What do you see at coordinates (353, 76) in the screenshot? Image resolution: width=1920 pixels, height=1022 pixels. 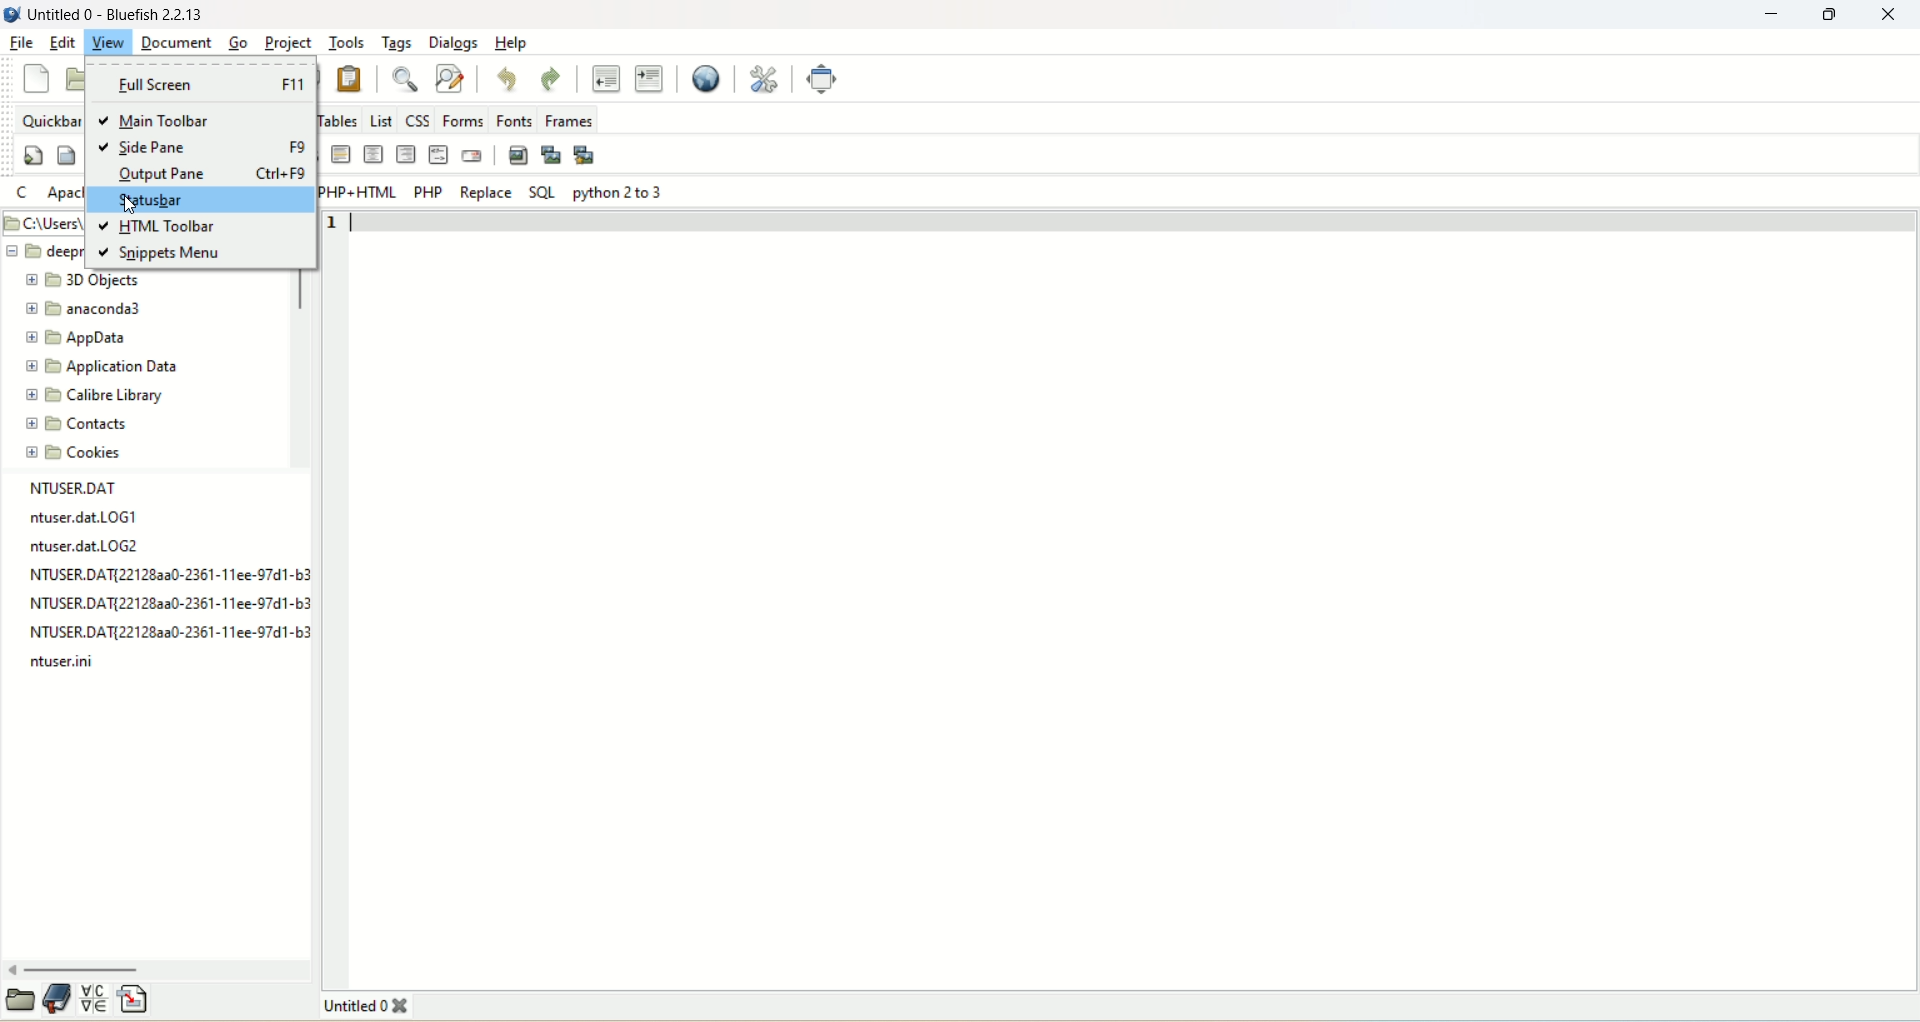 I see `paste` at bounding box center [353, 76].